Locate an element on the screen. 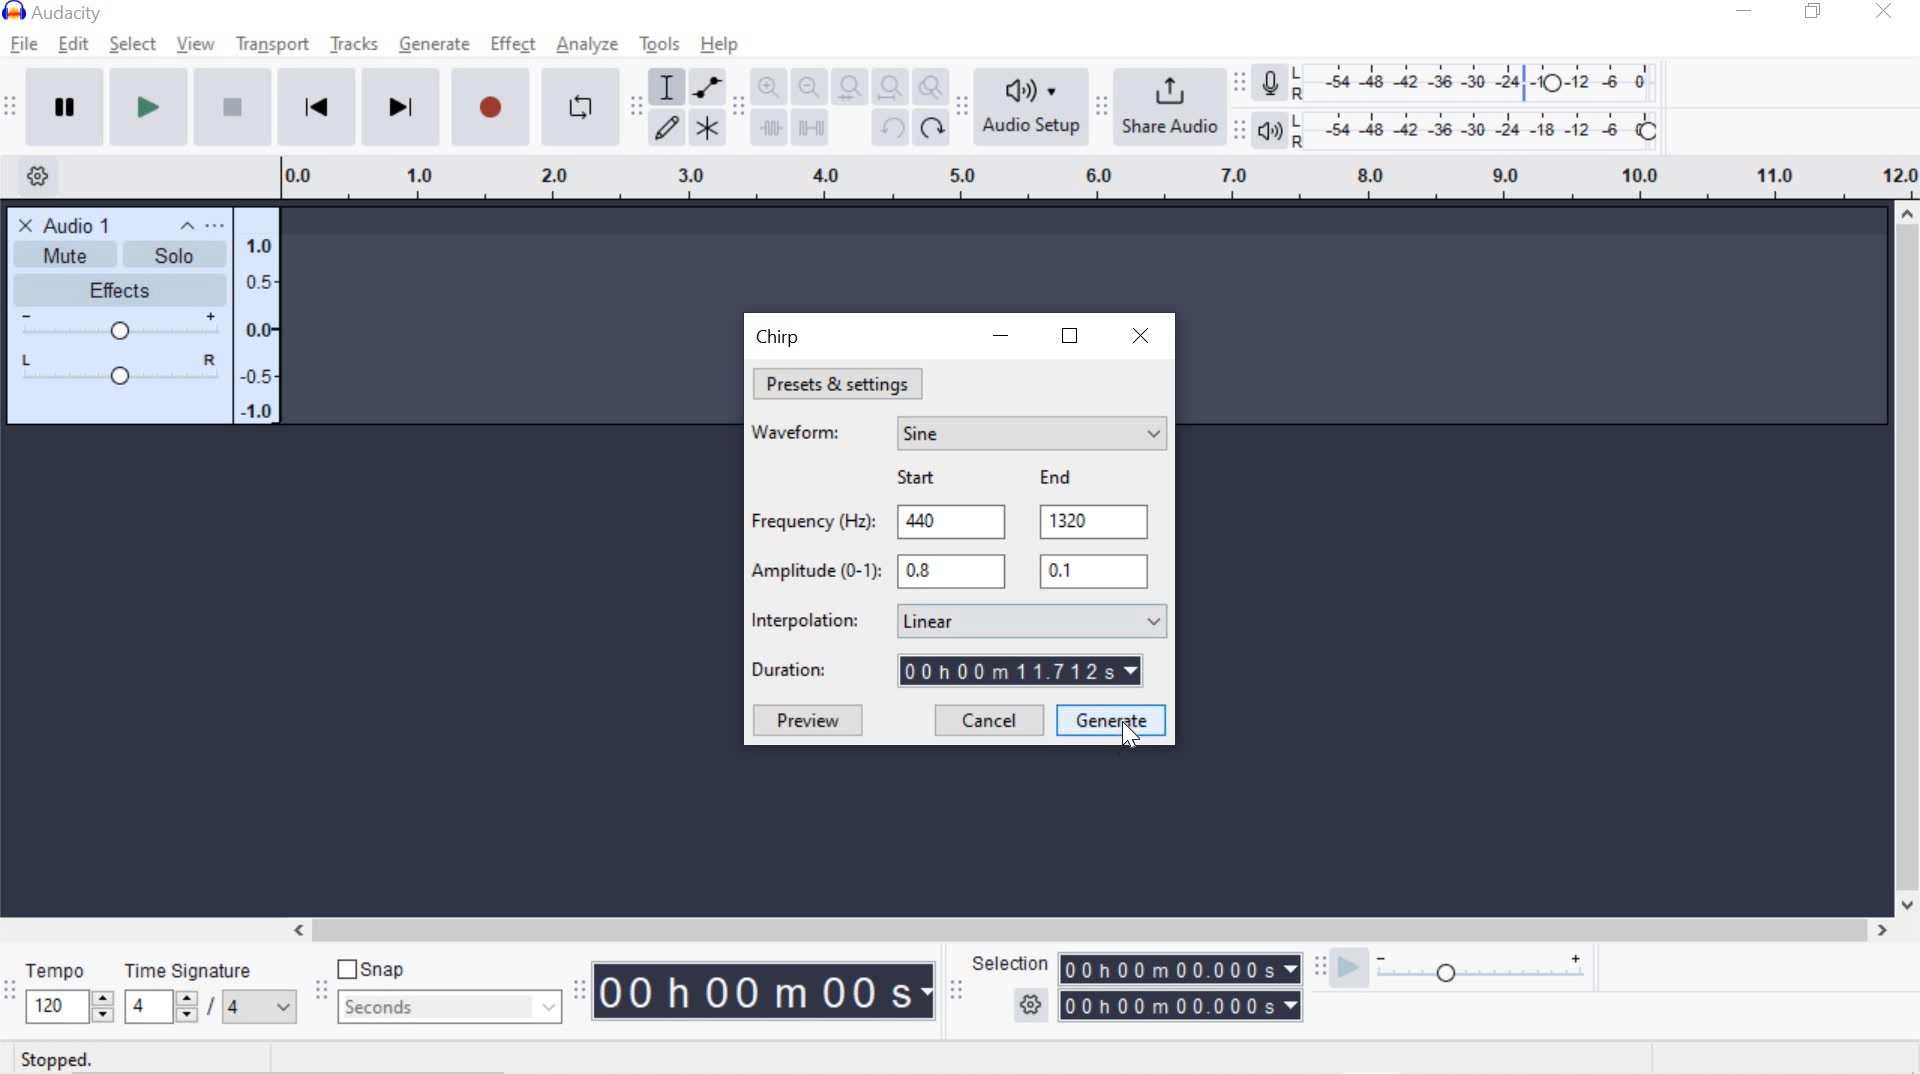  Playback meter toolbar is located at coordinates (1241, 133).